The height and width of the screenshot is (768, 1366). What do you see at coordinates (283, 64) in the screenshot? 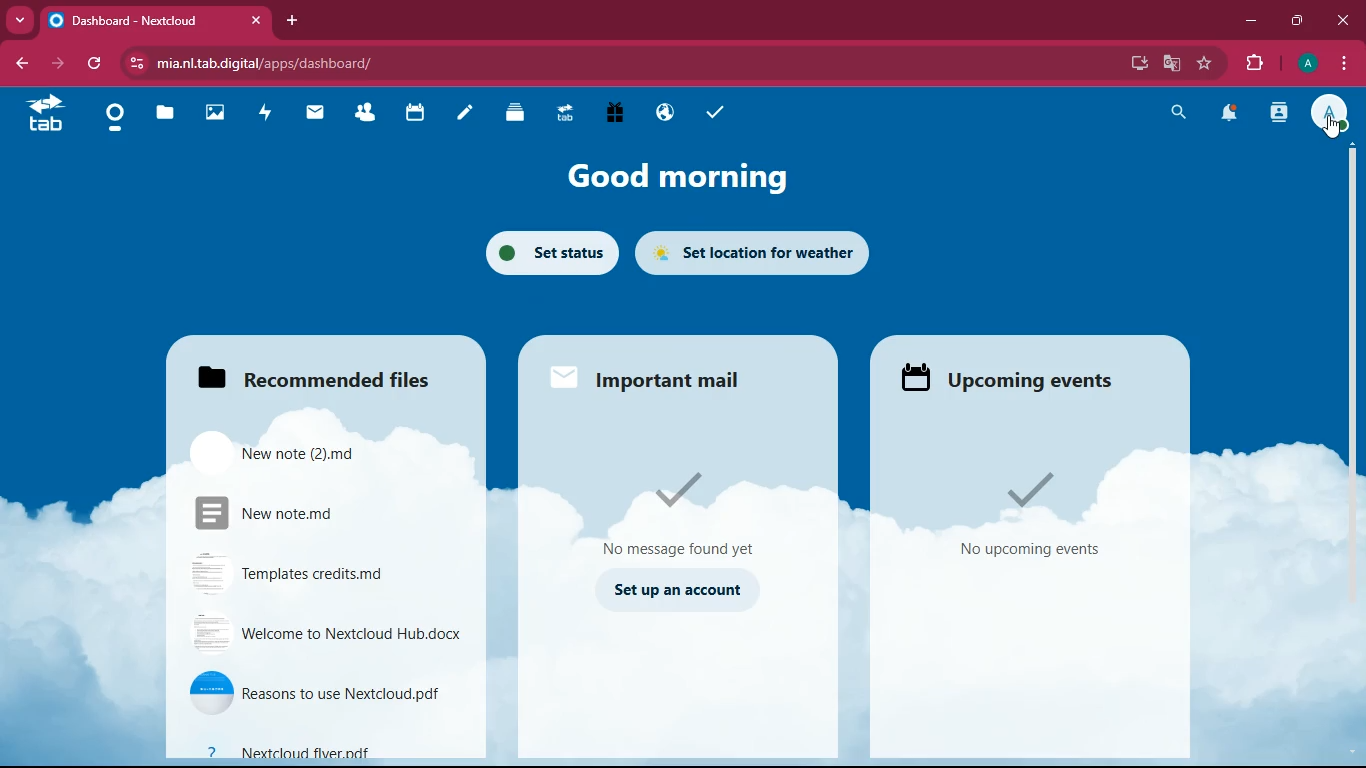
I see `url` at bounding box center [283, 64].